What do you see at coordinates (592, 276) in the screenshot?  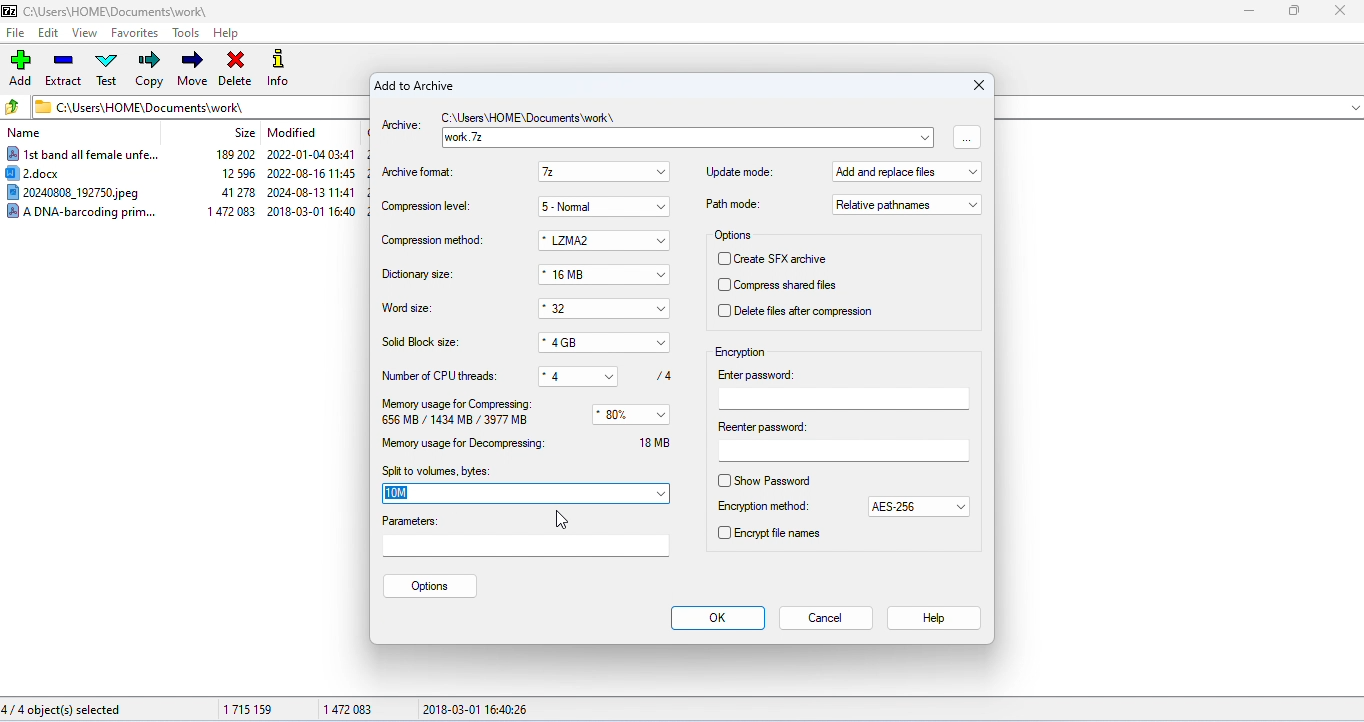 I see `* 16 MB` at bounding box center [592, 276].